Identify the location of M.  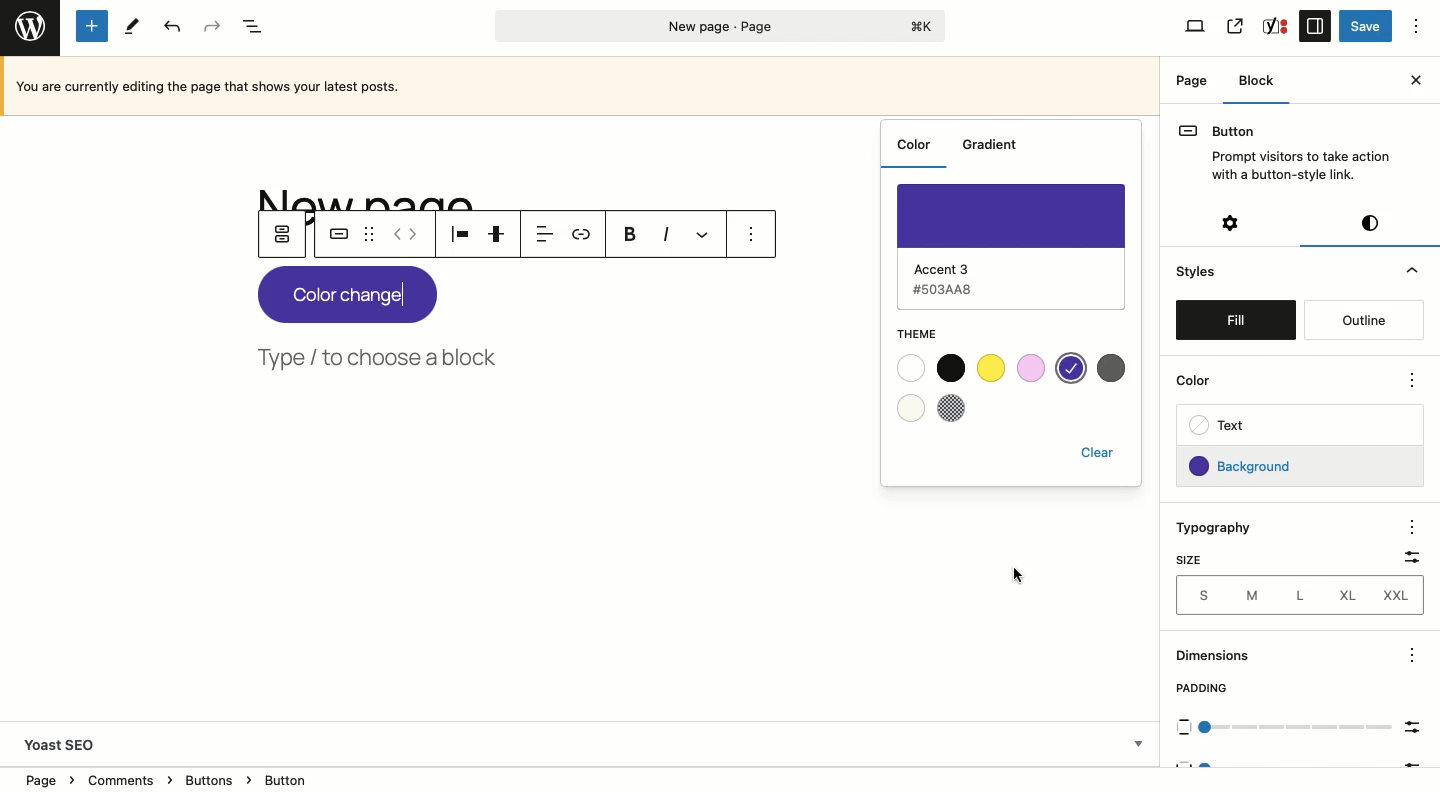
(1247, 594).